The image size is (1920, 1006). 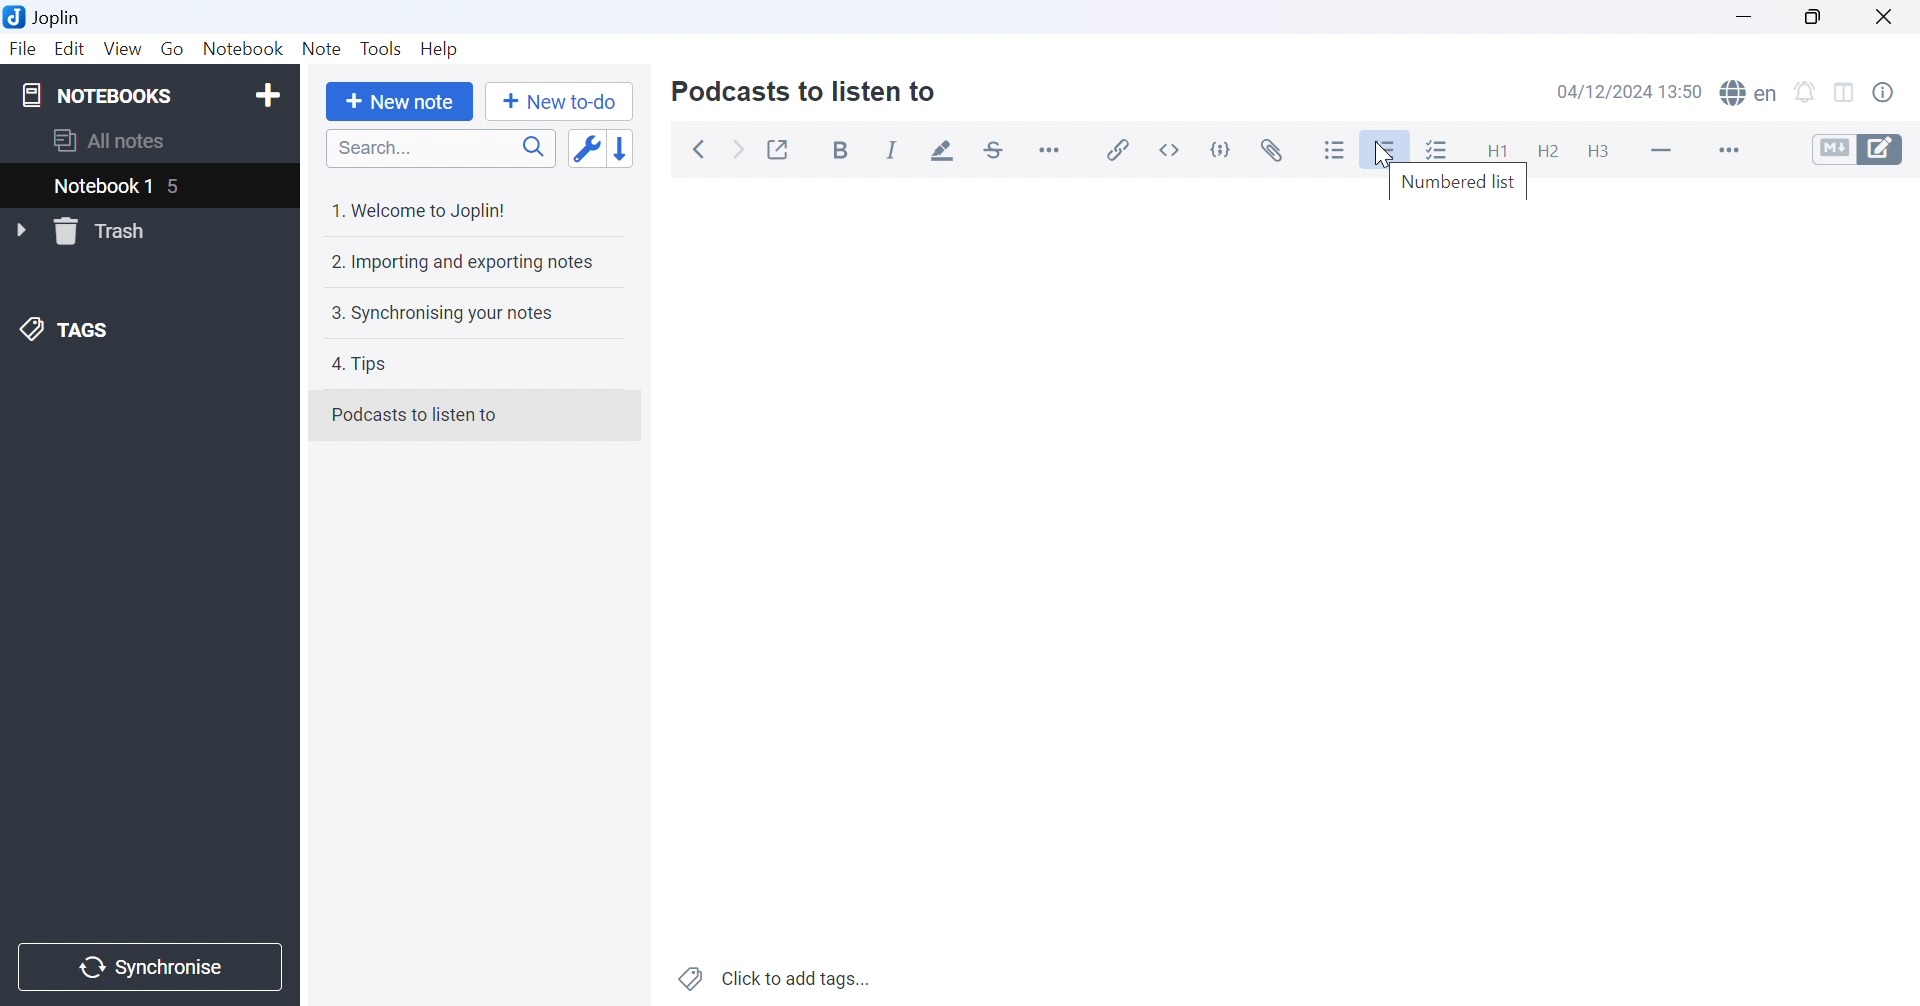 What do you see at coordinates (97, 93) in the screenshot?
I see `NOTEBOOKS` at bounding box center [97, 93].